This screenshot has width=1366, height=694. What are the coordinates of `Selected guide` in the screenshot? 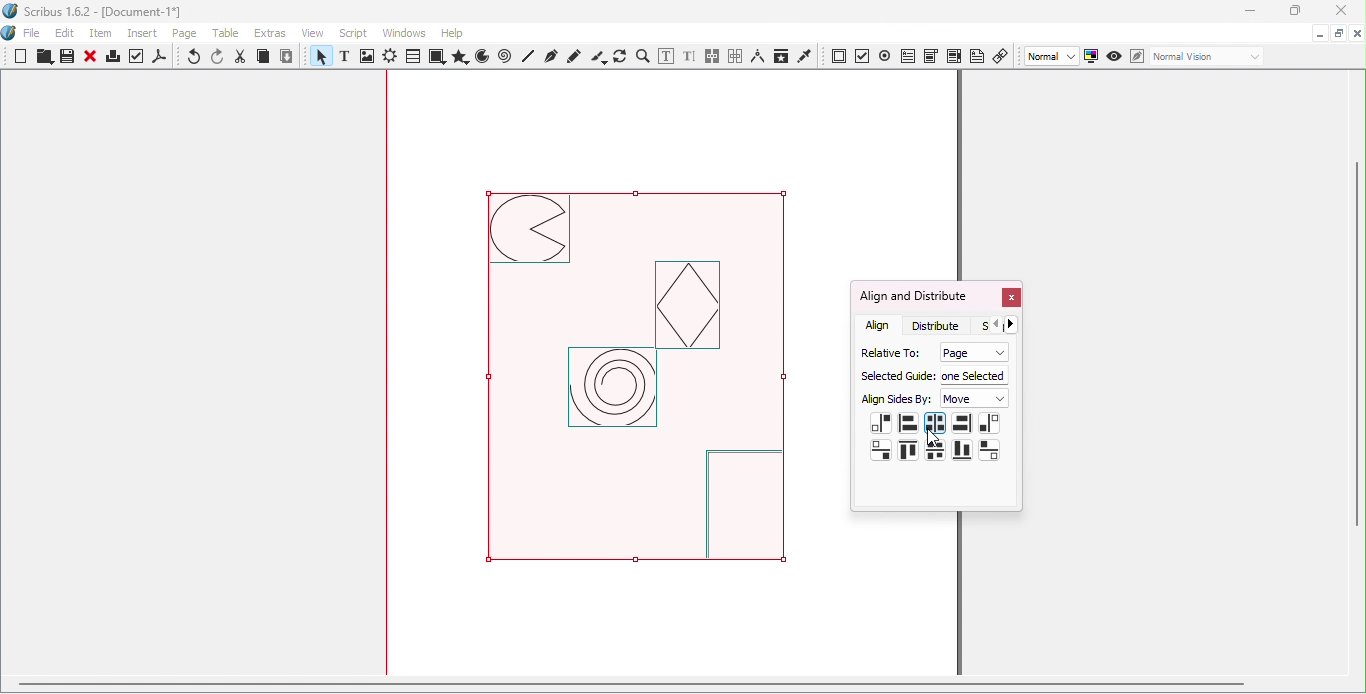 It's located at (896, 376).